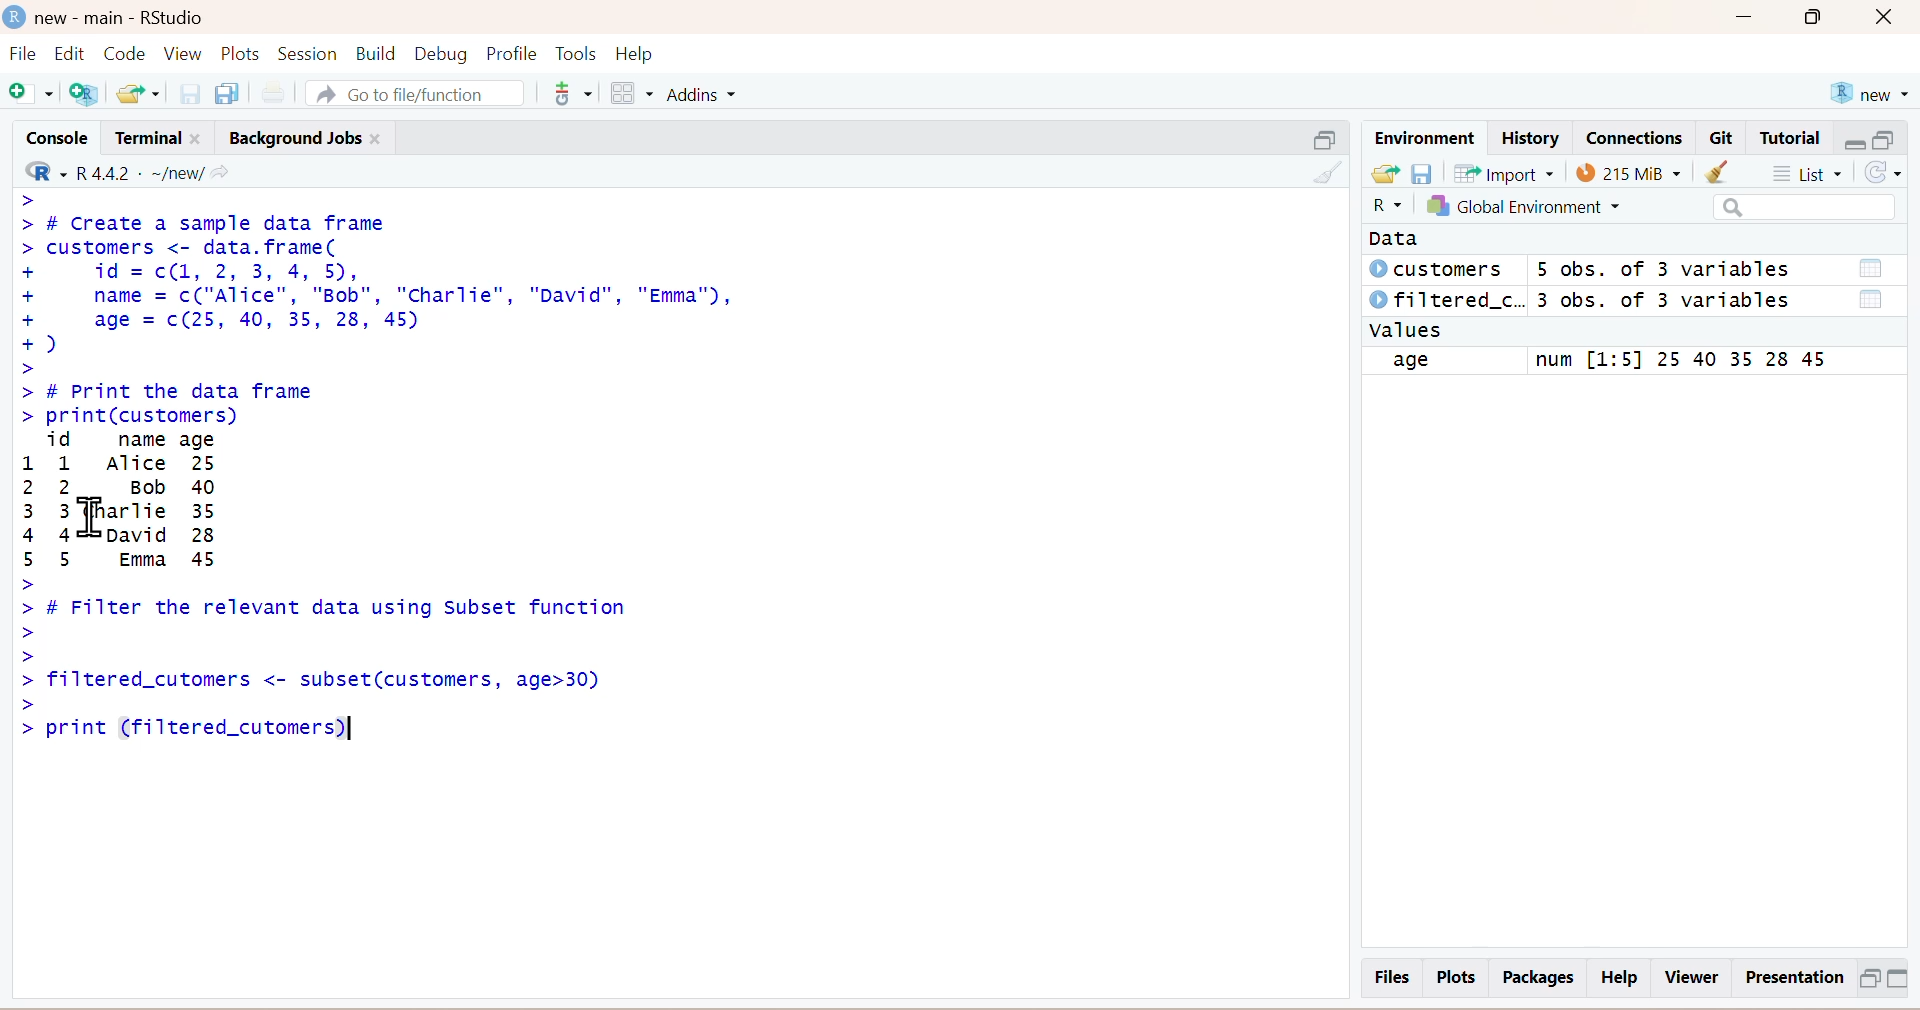 This screenshot has width=1920, height=1010. What do you see at coordinates (108, 14) in the screenshot?
I see `new - main - RStudio` at bounding box center [108, 14].